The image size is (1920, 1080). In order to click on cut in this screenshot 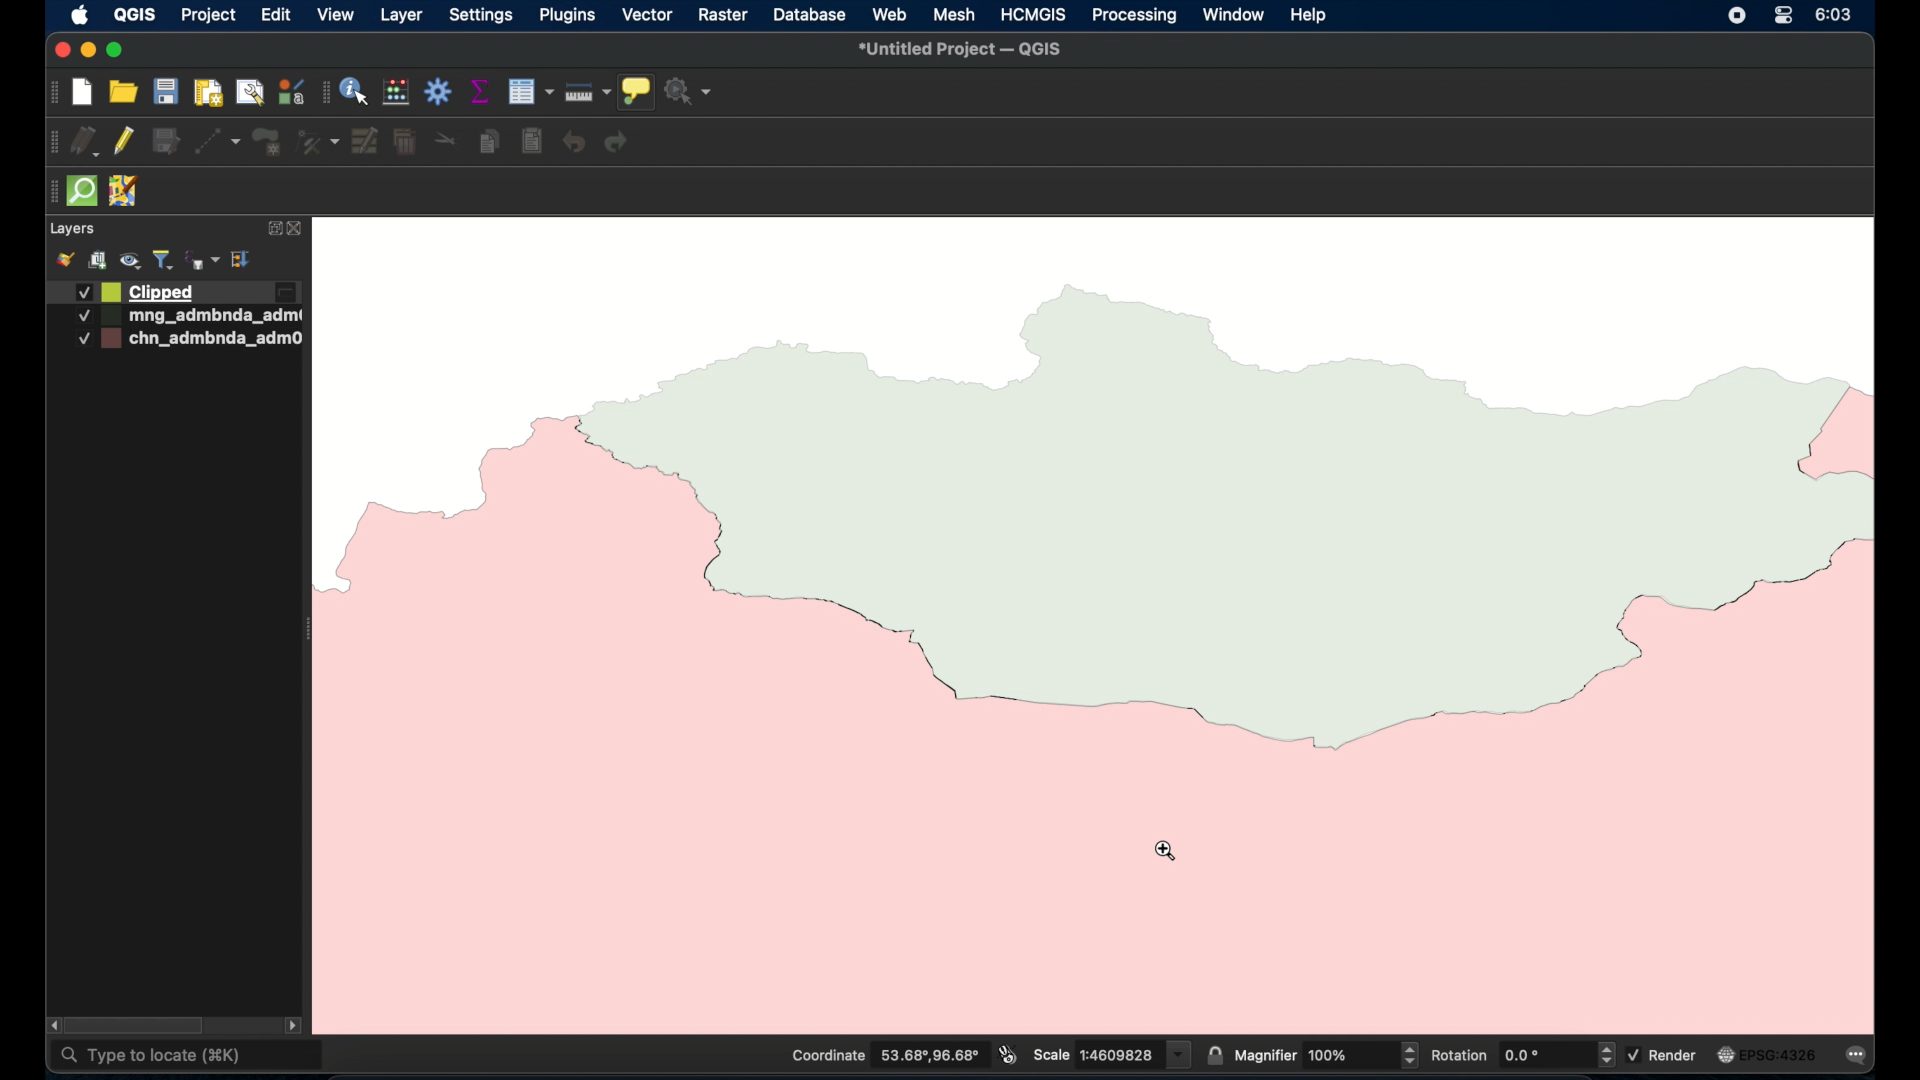, I will do `click(446, 138)`.